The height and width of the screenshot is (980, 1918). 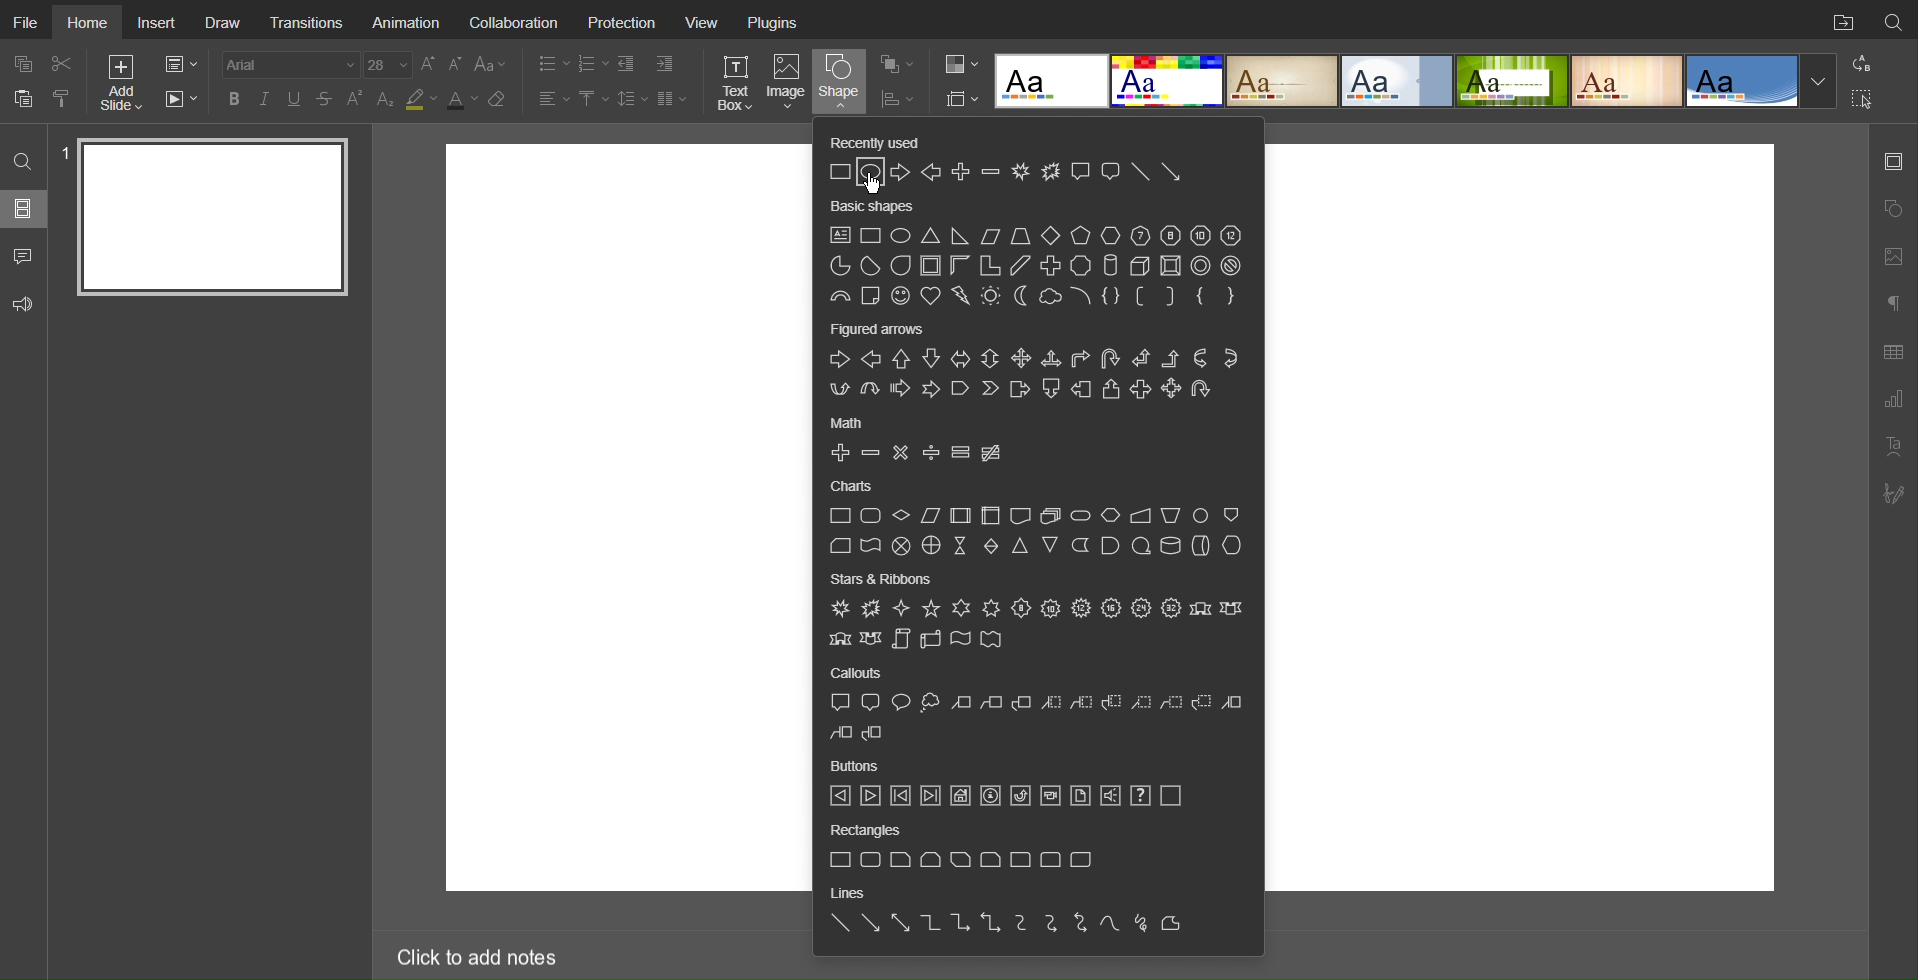 I want to click on Click to add notes, so click(x=475, y=953).